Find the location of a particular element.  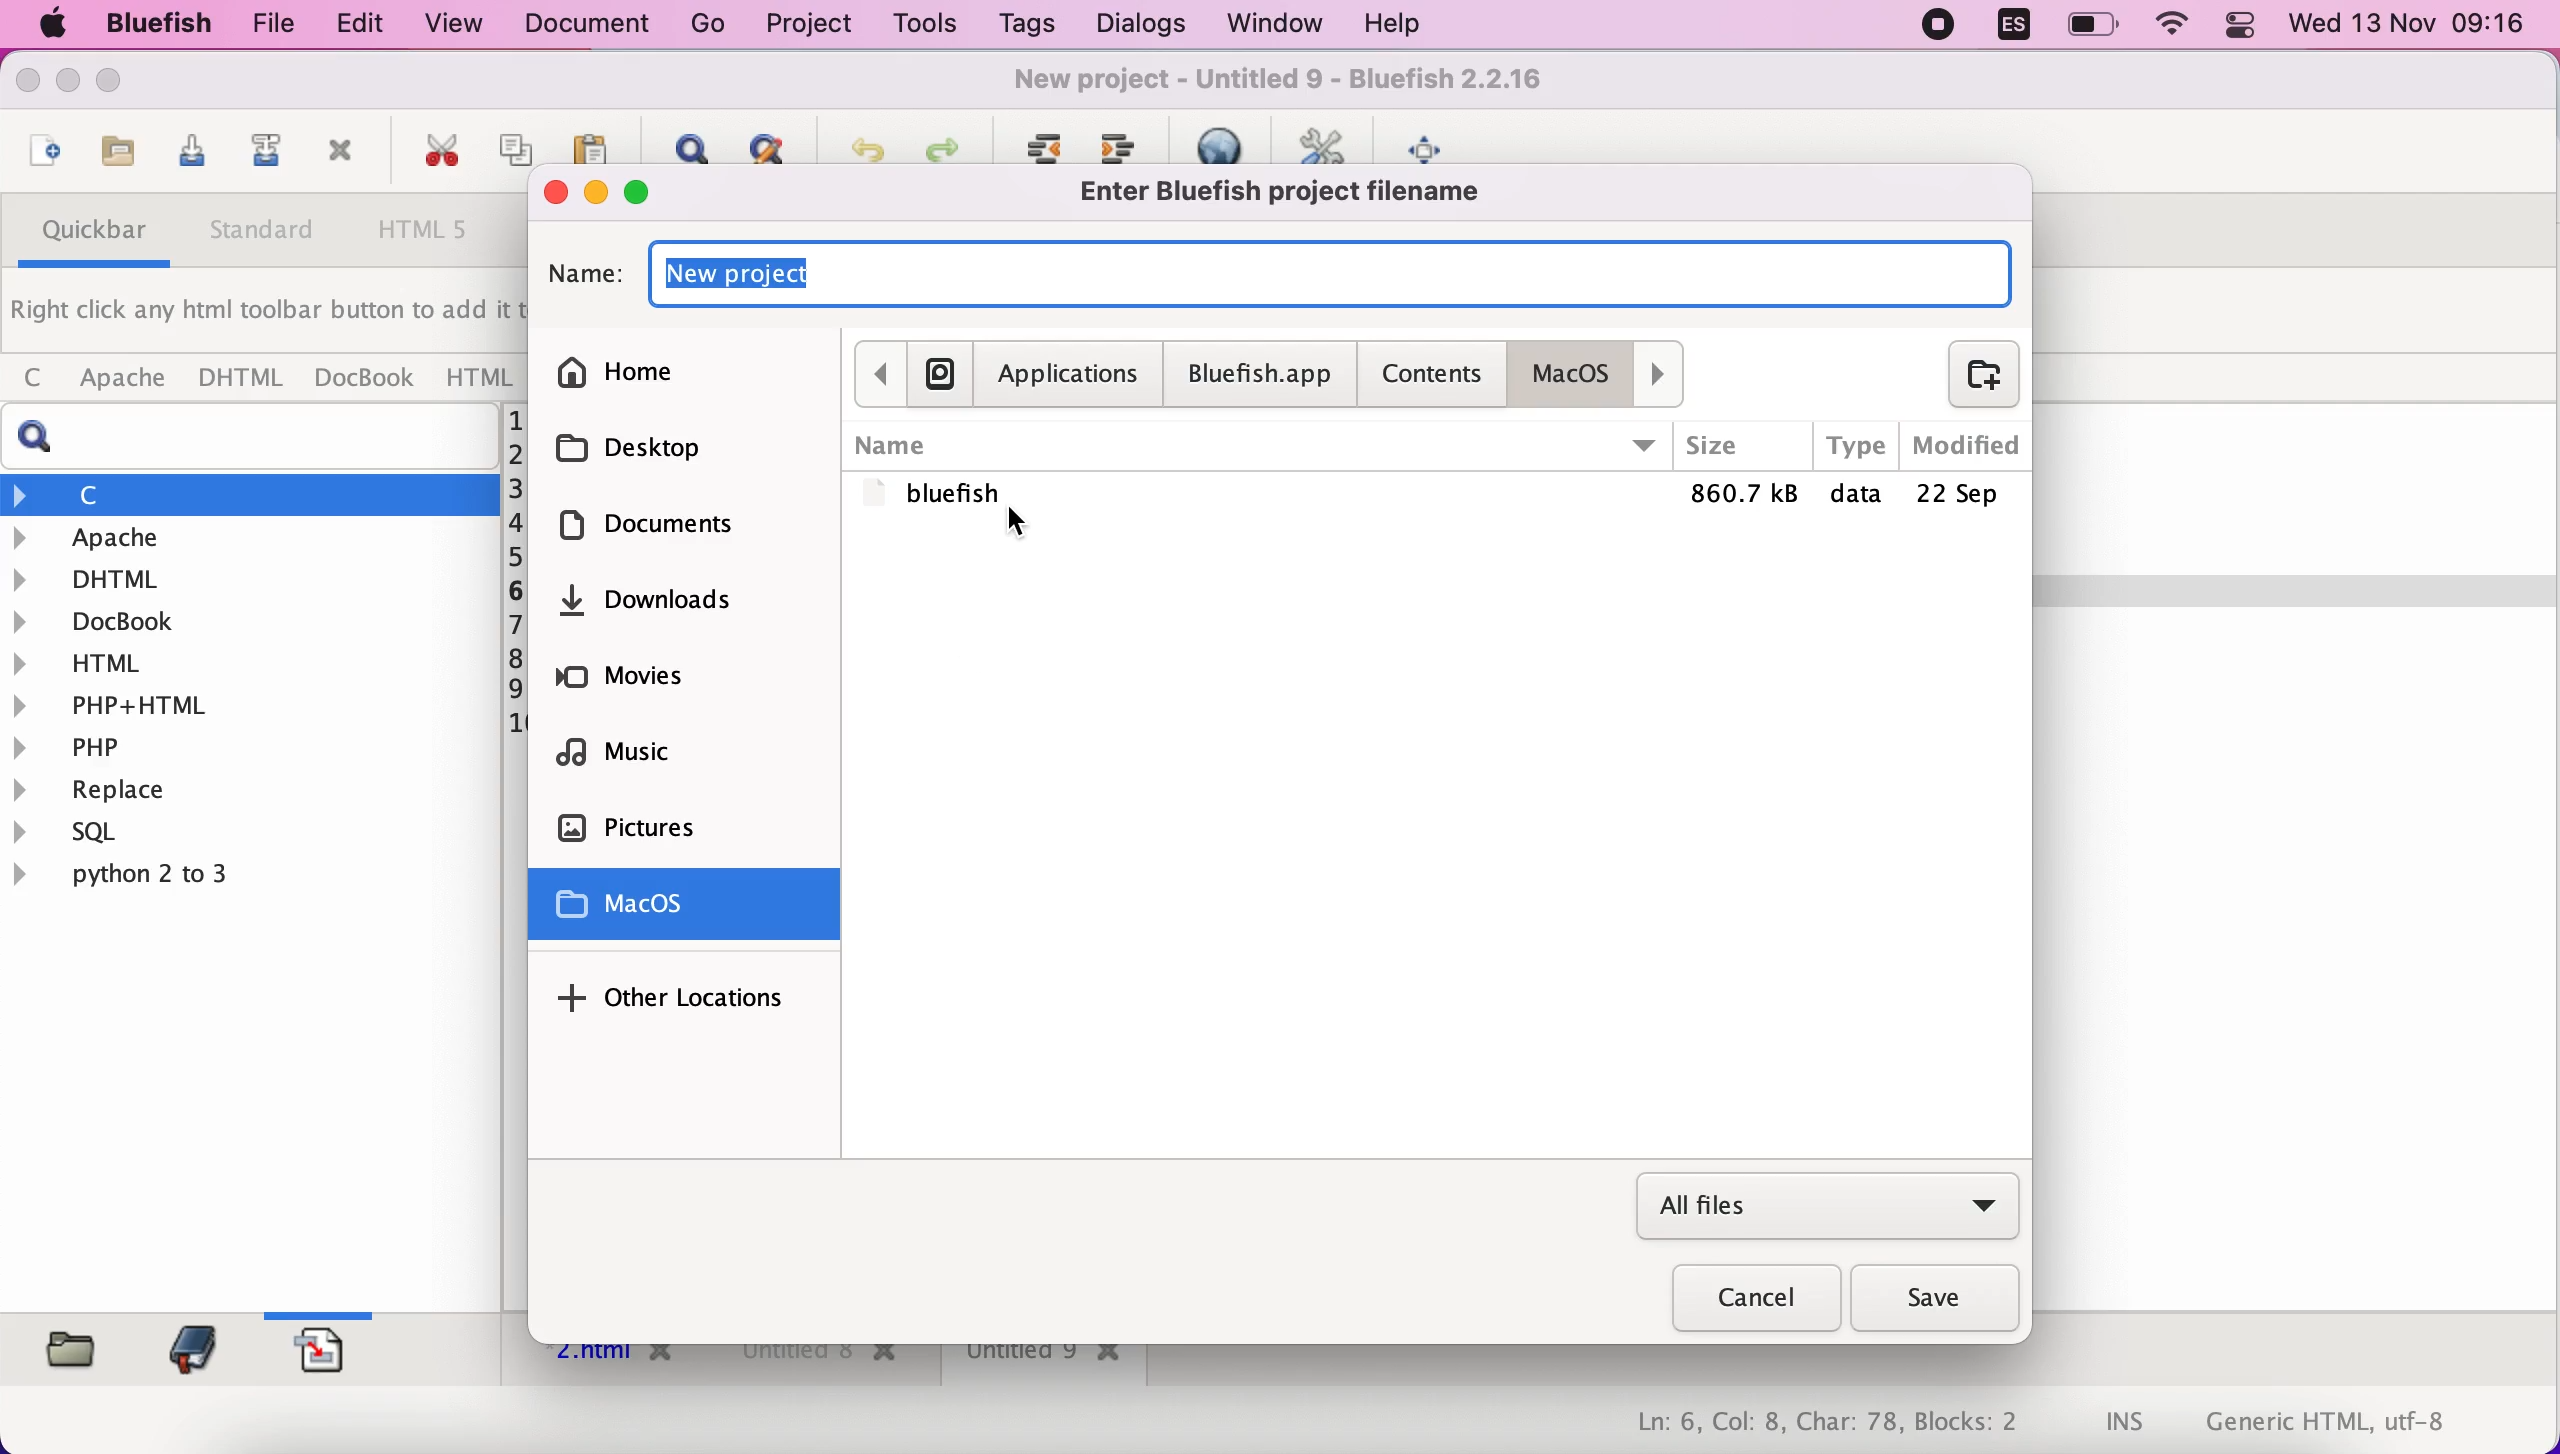

save current file is located at coordinates (186, 157).